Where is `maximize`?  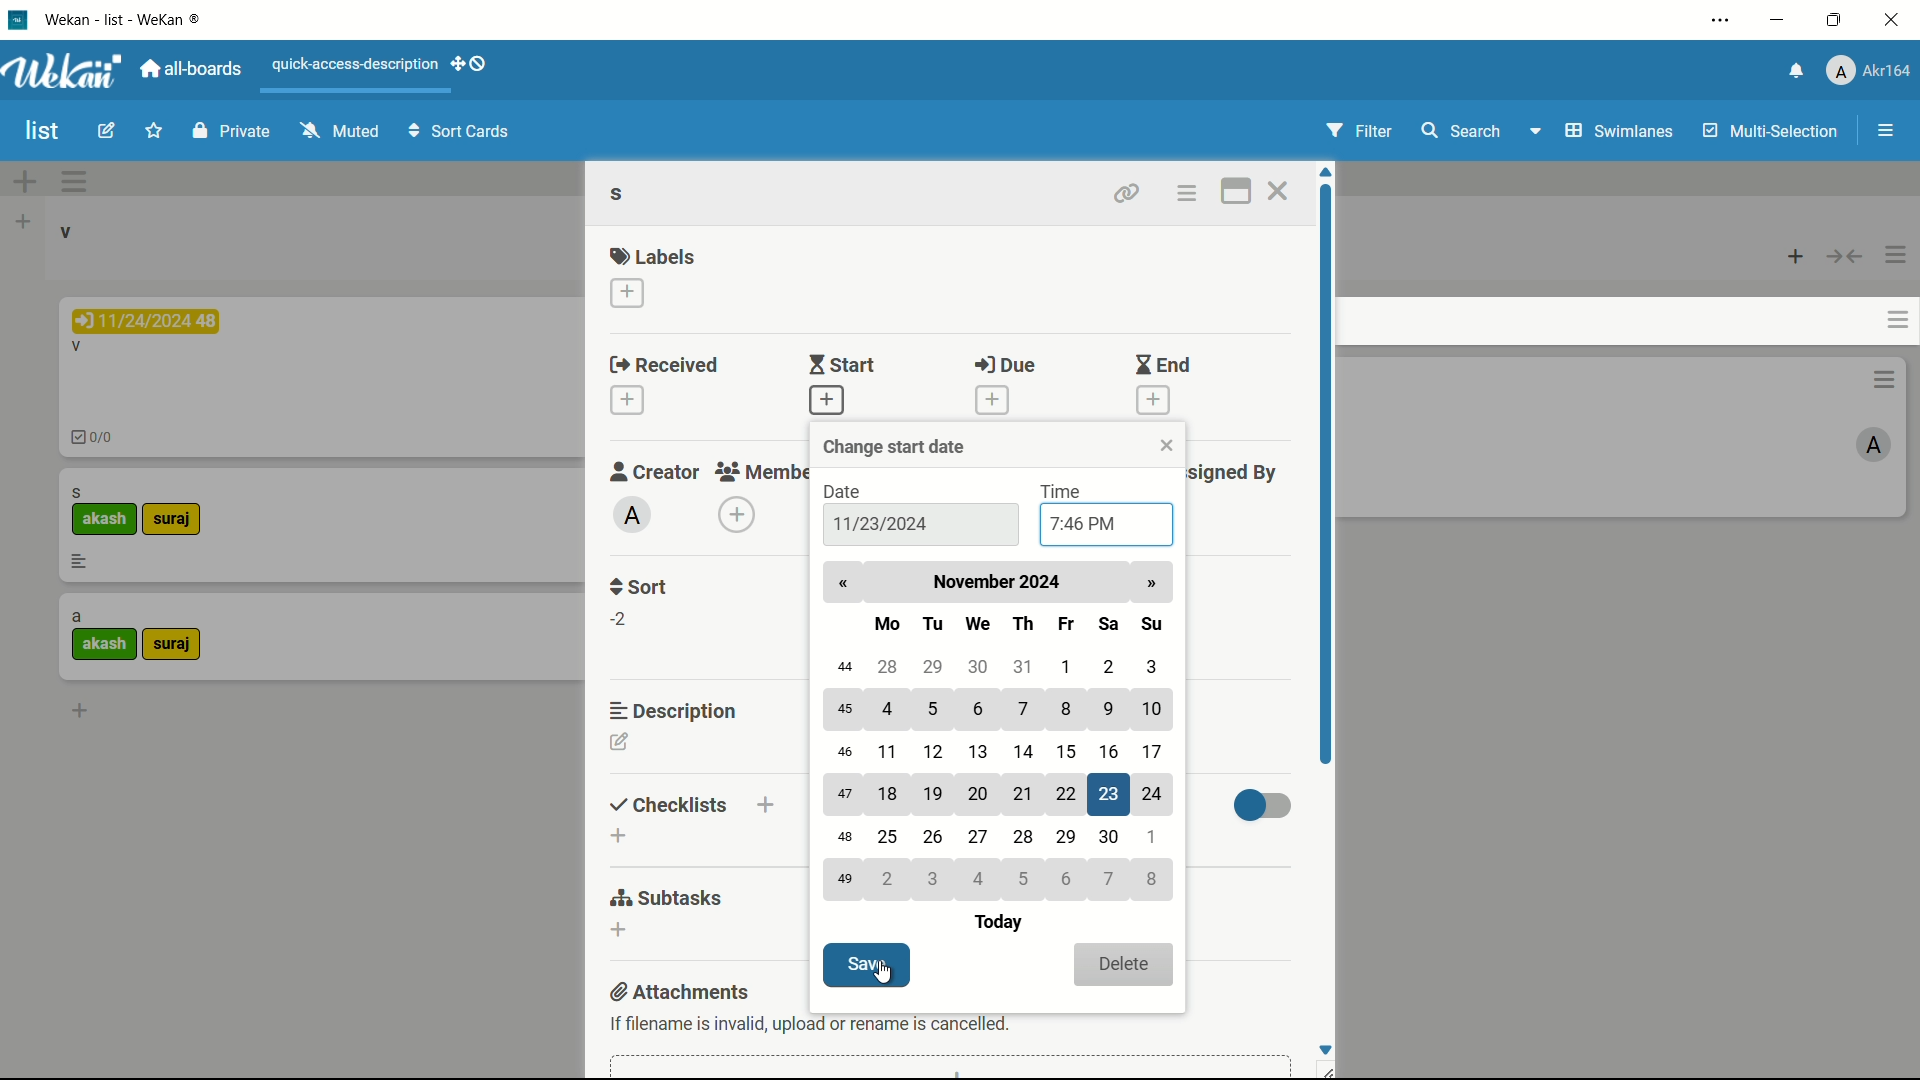 maximize is located at coordinates (1834, 21).